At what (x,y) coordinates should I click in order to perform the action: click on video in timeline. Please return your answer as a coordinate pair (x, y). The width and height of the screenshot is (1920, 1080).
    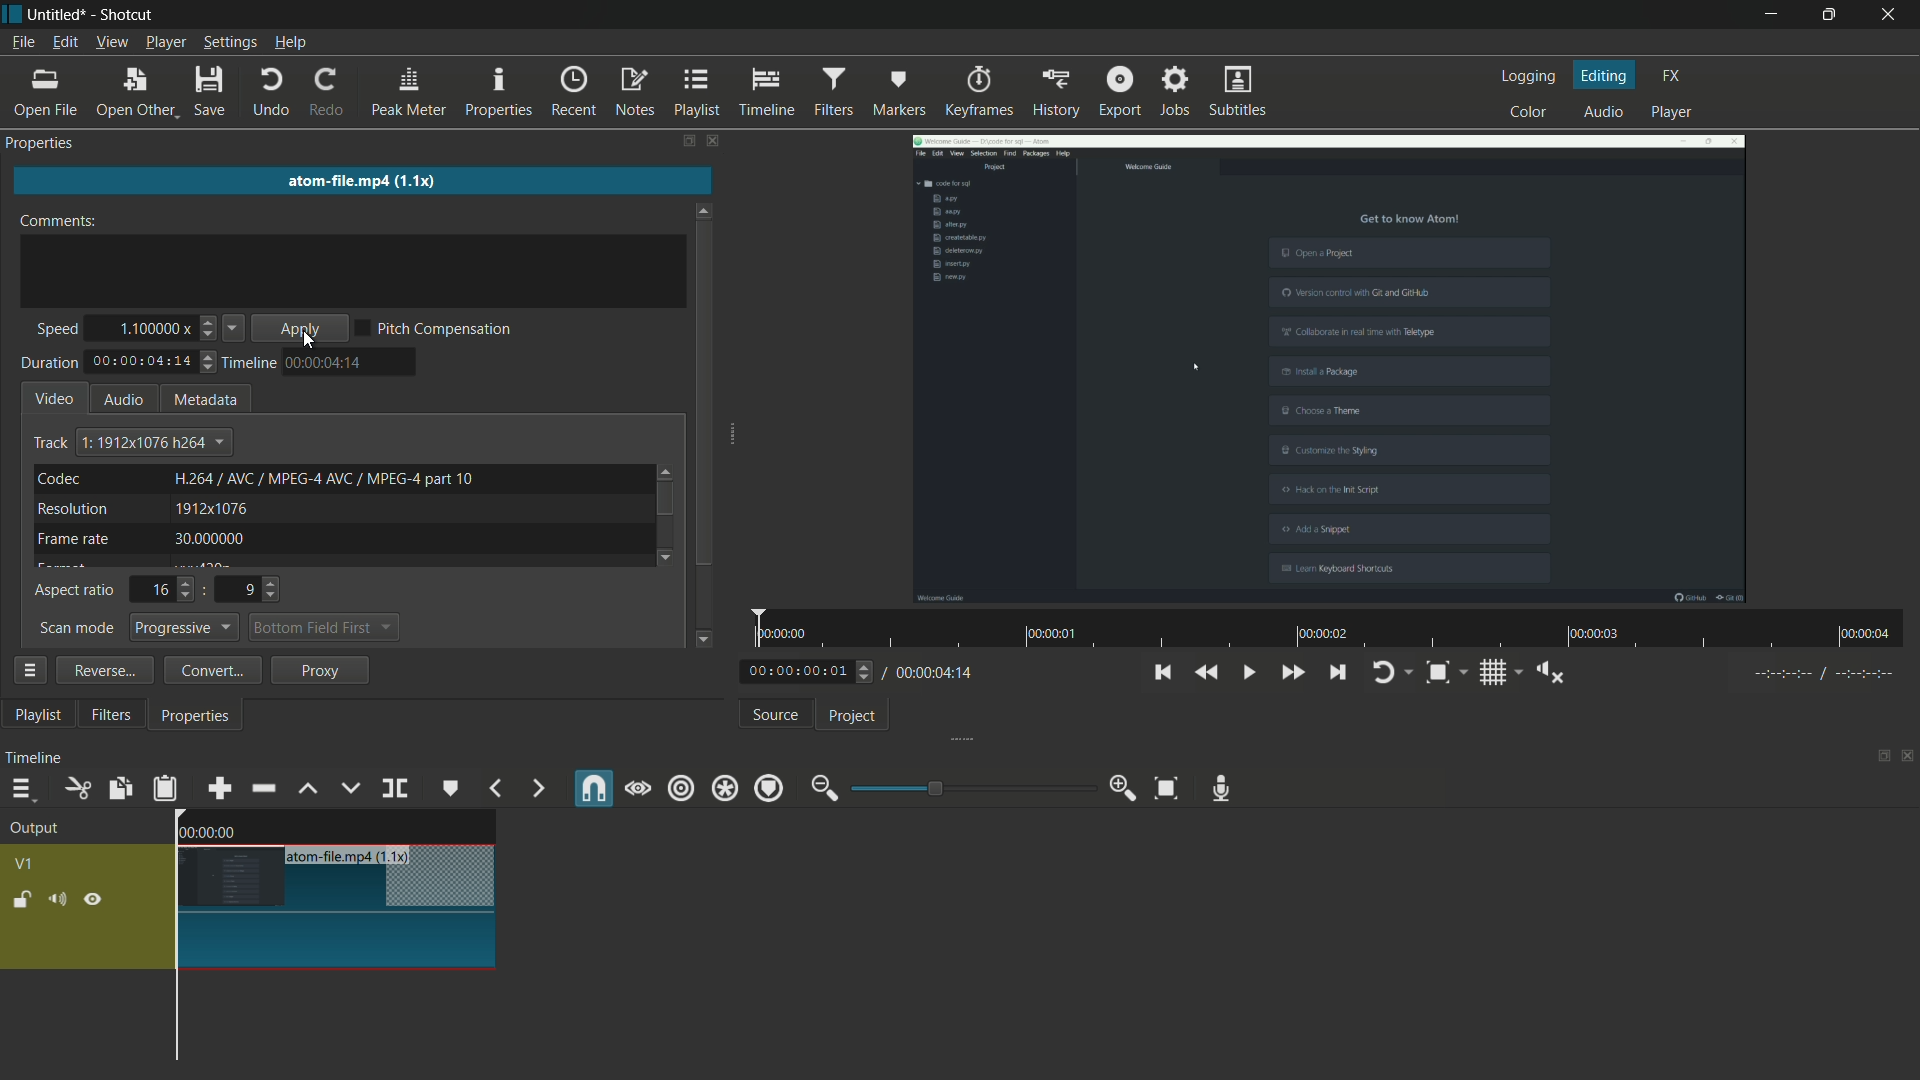
    Looking at the image, I should click on (334, 921).